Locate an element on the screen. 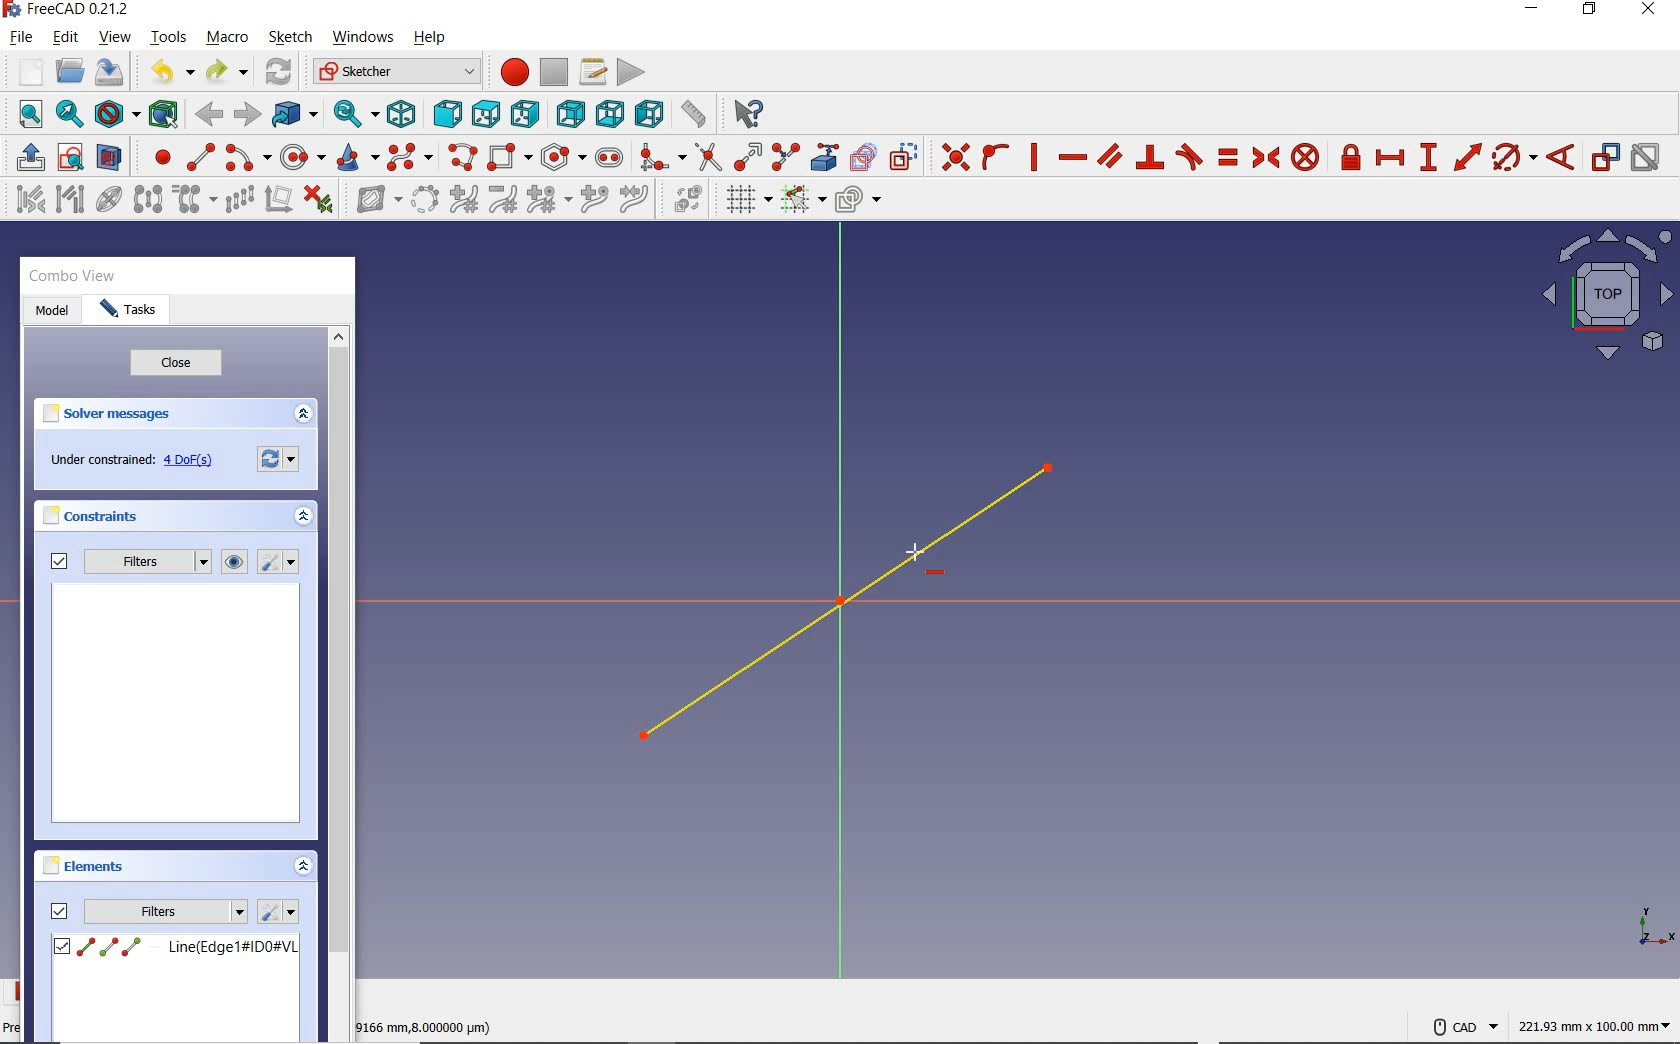 Image resolution: width=1680 pixels, height=1044 pixels. sketch view is located at coordinates (1604, 296).